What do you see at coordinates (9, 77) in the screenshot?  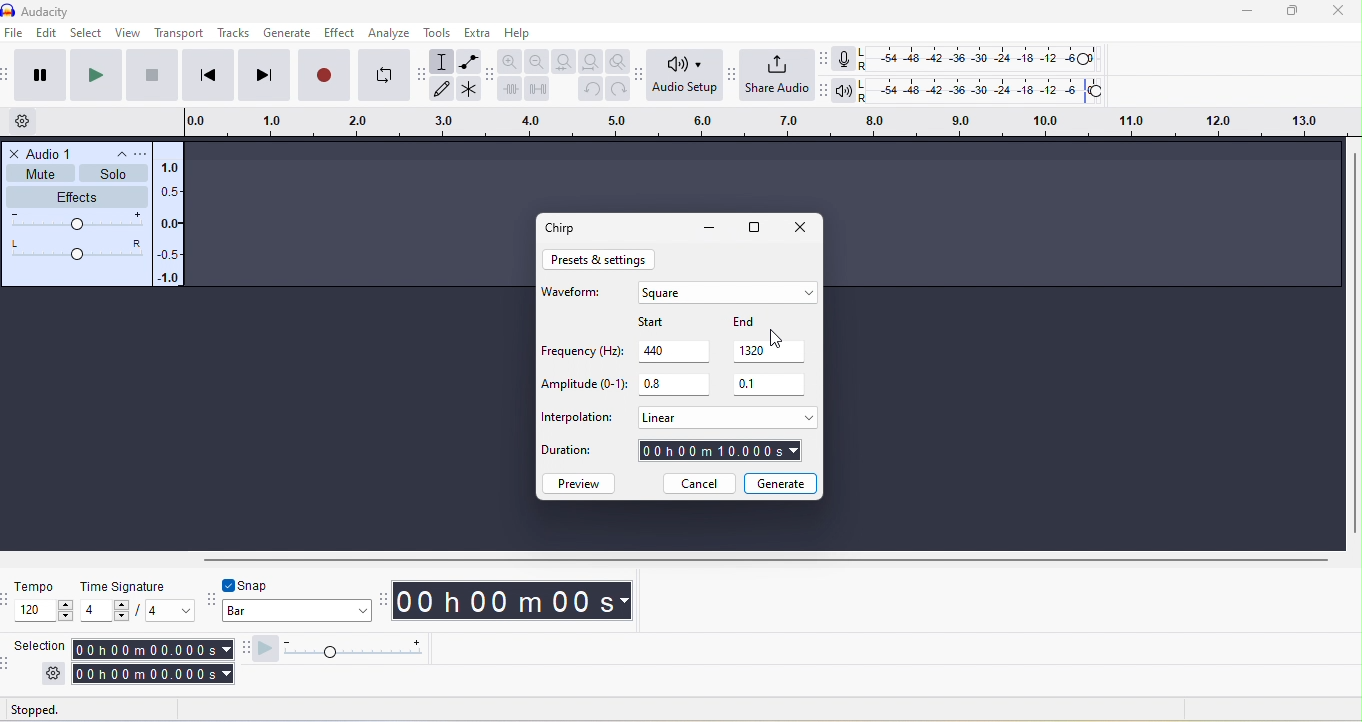 I see `audacity transport toolbar` at bounding box center [9, 77].